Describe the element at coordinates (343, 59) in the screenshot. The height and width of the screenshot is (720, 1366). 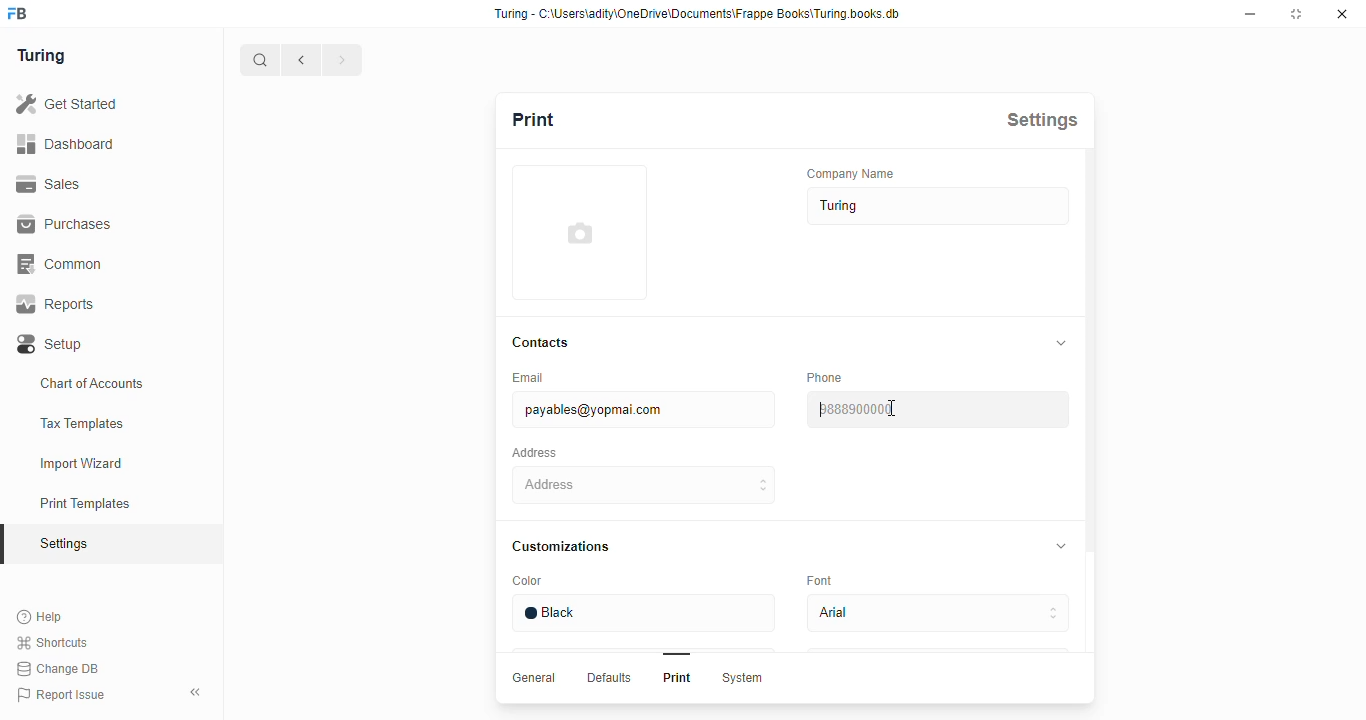
I see `forward` at that location.